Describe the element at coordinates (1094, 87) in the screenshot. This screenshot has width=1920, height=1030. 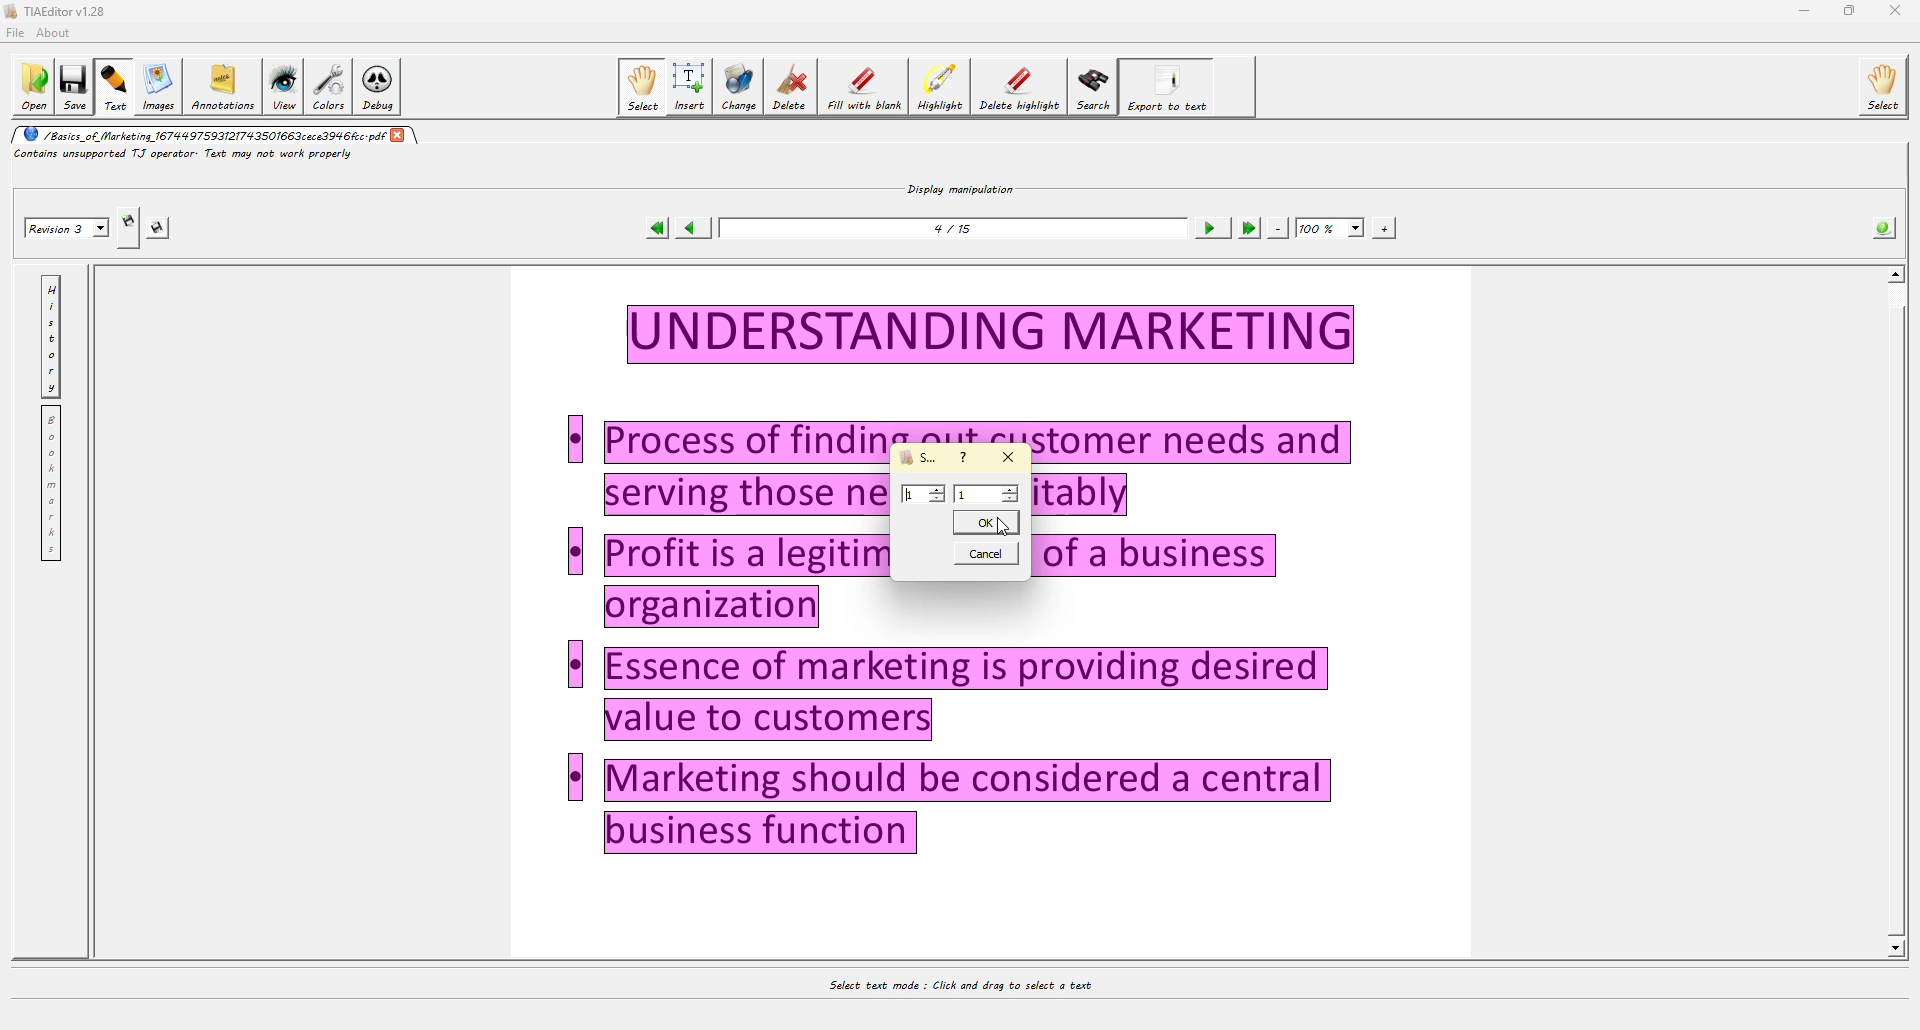
I see `search` at that location.